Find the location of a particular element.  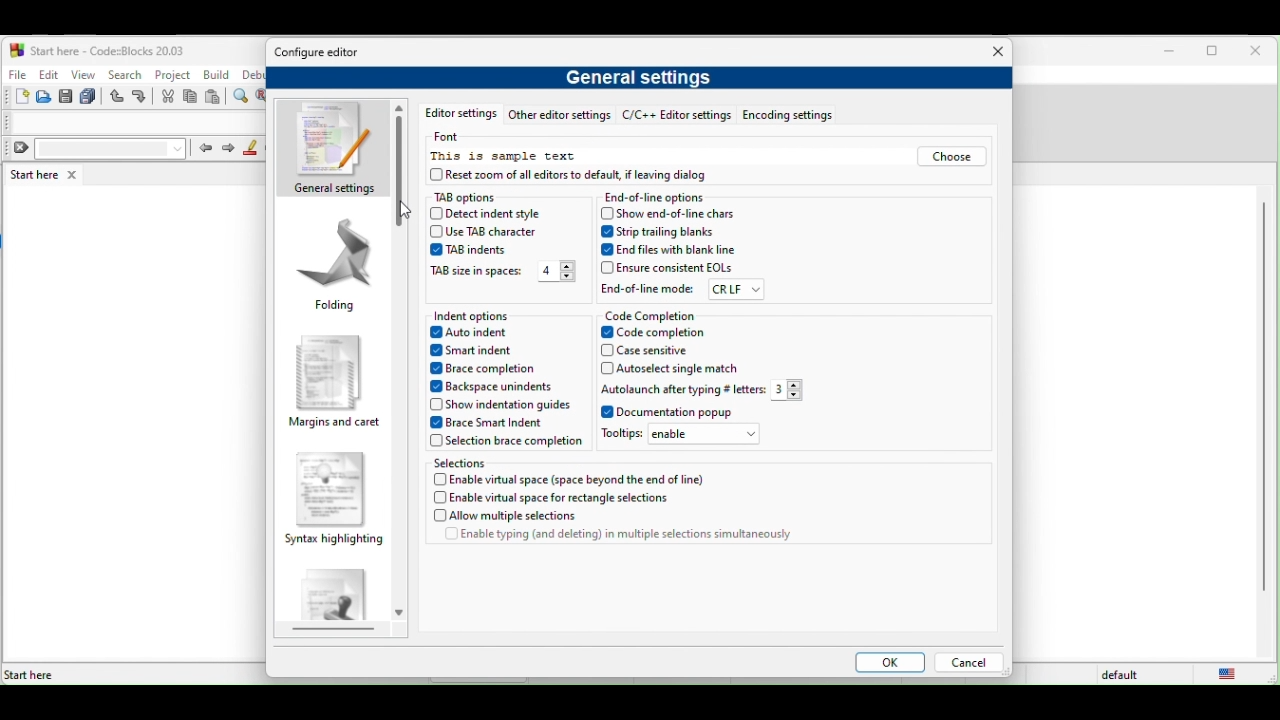

brace completion is located at coordinates (490, 370).